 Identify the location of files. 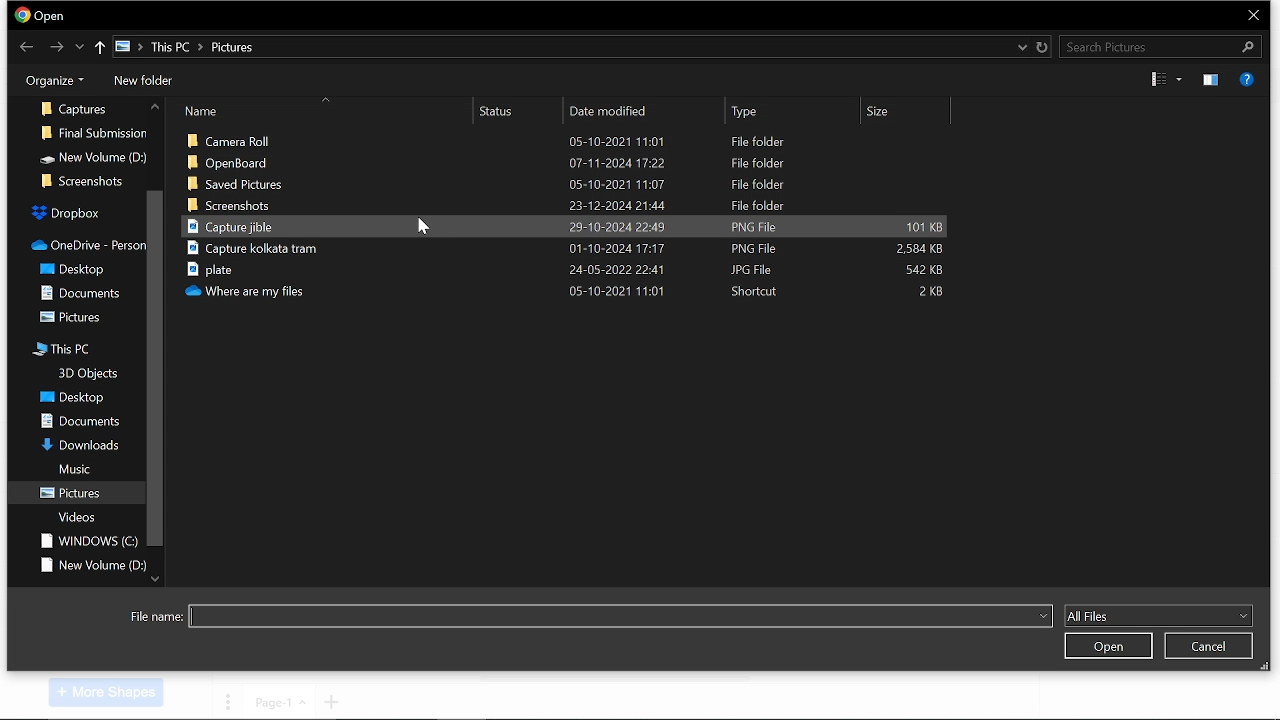
(569, 226).